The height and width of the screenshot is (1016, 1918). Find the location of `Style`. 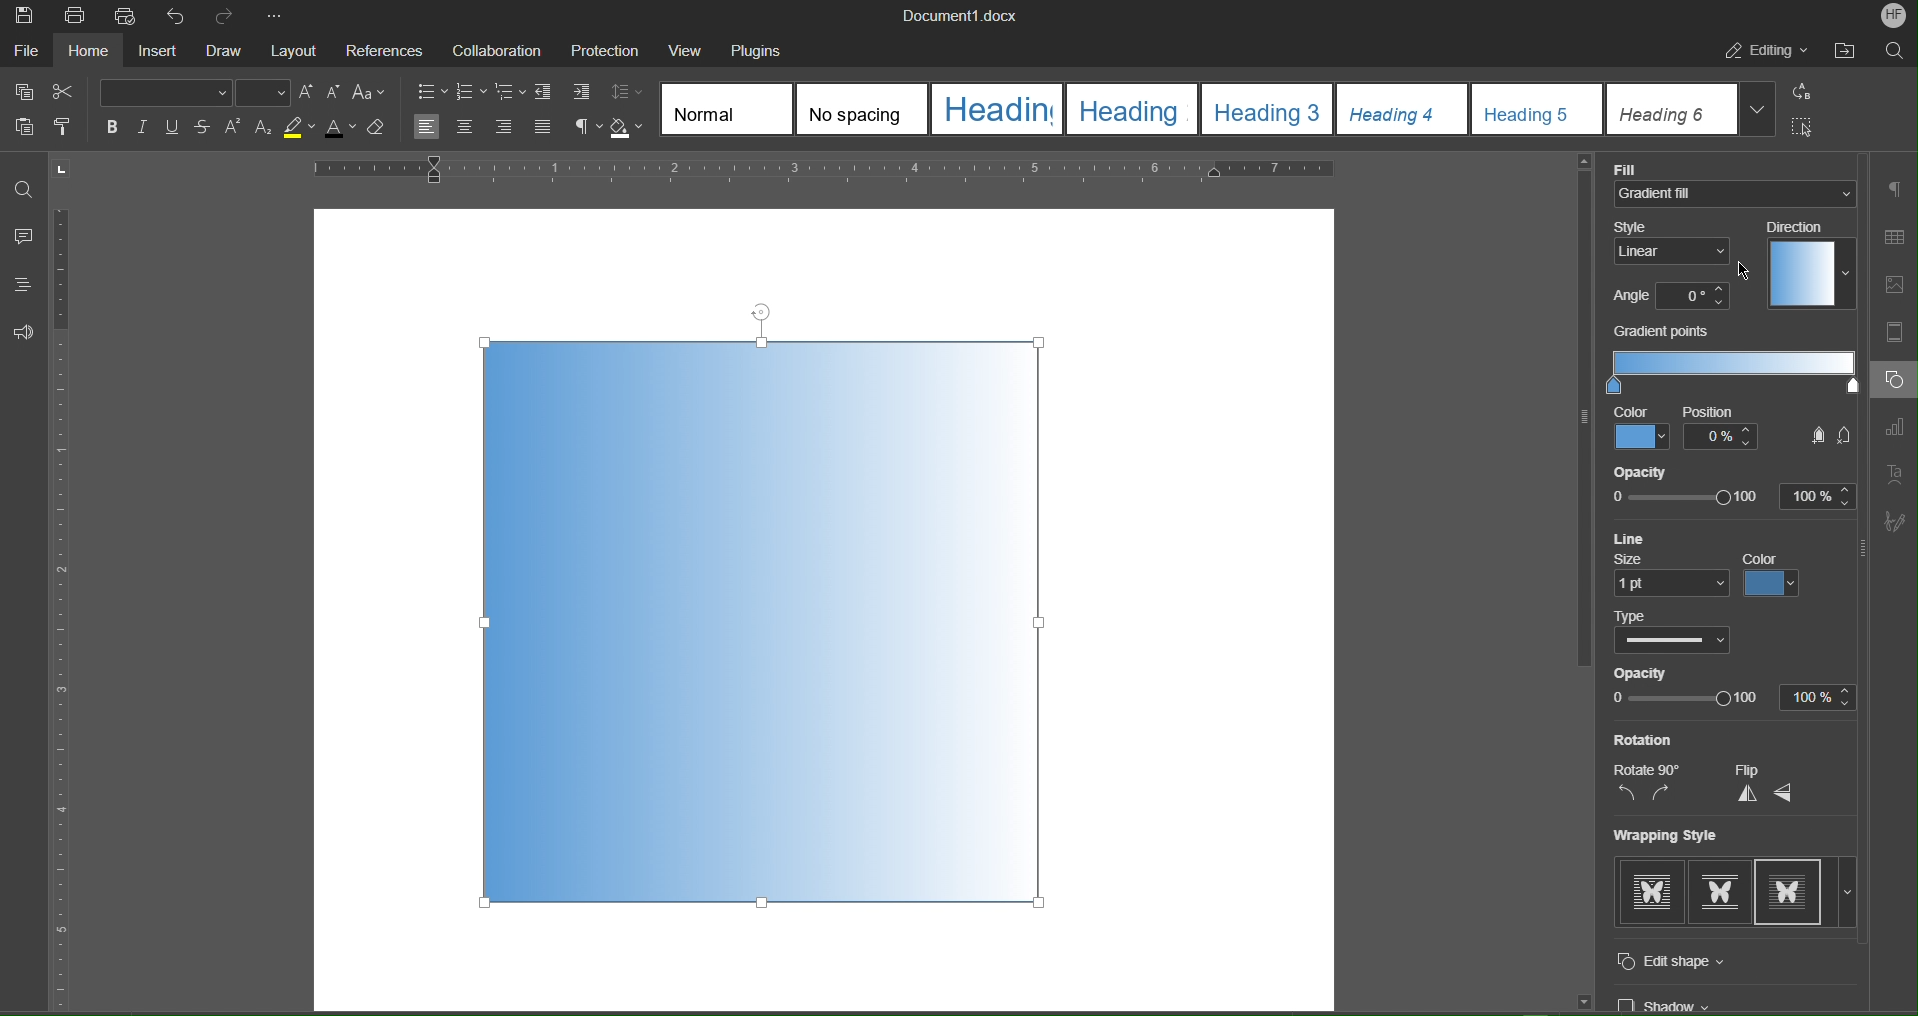

Style is located at coordinates (1673, 224).